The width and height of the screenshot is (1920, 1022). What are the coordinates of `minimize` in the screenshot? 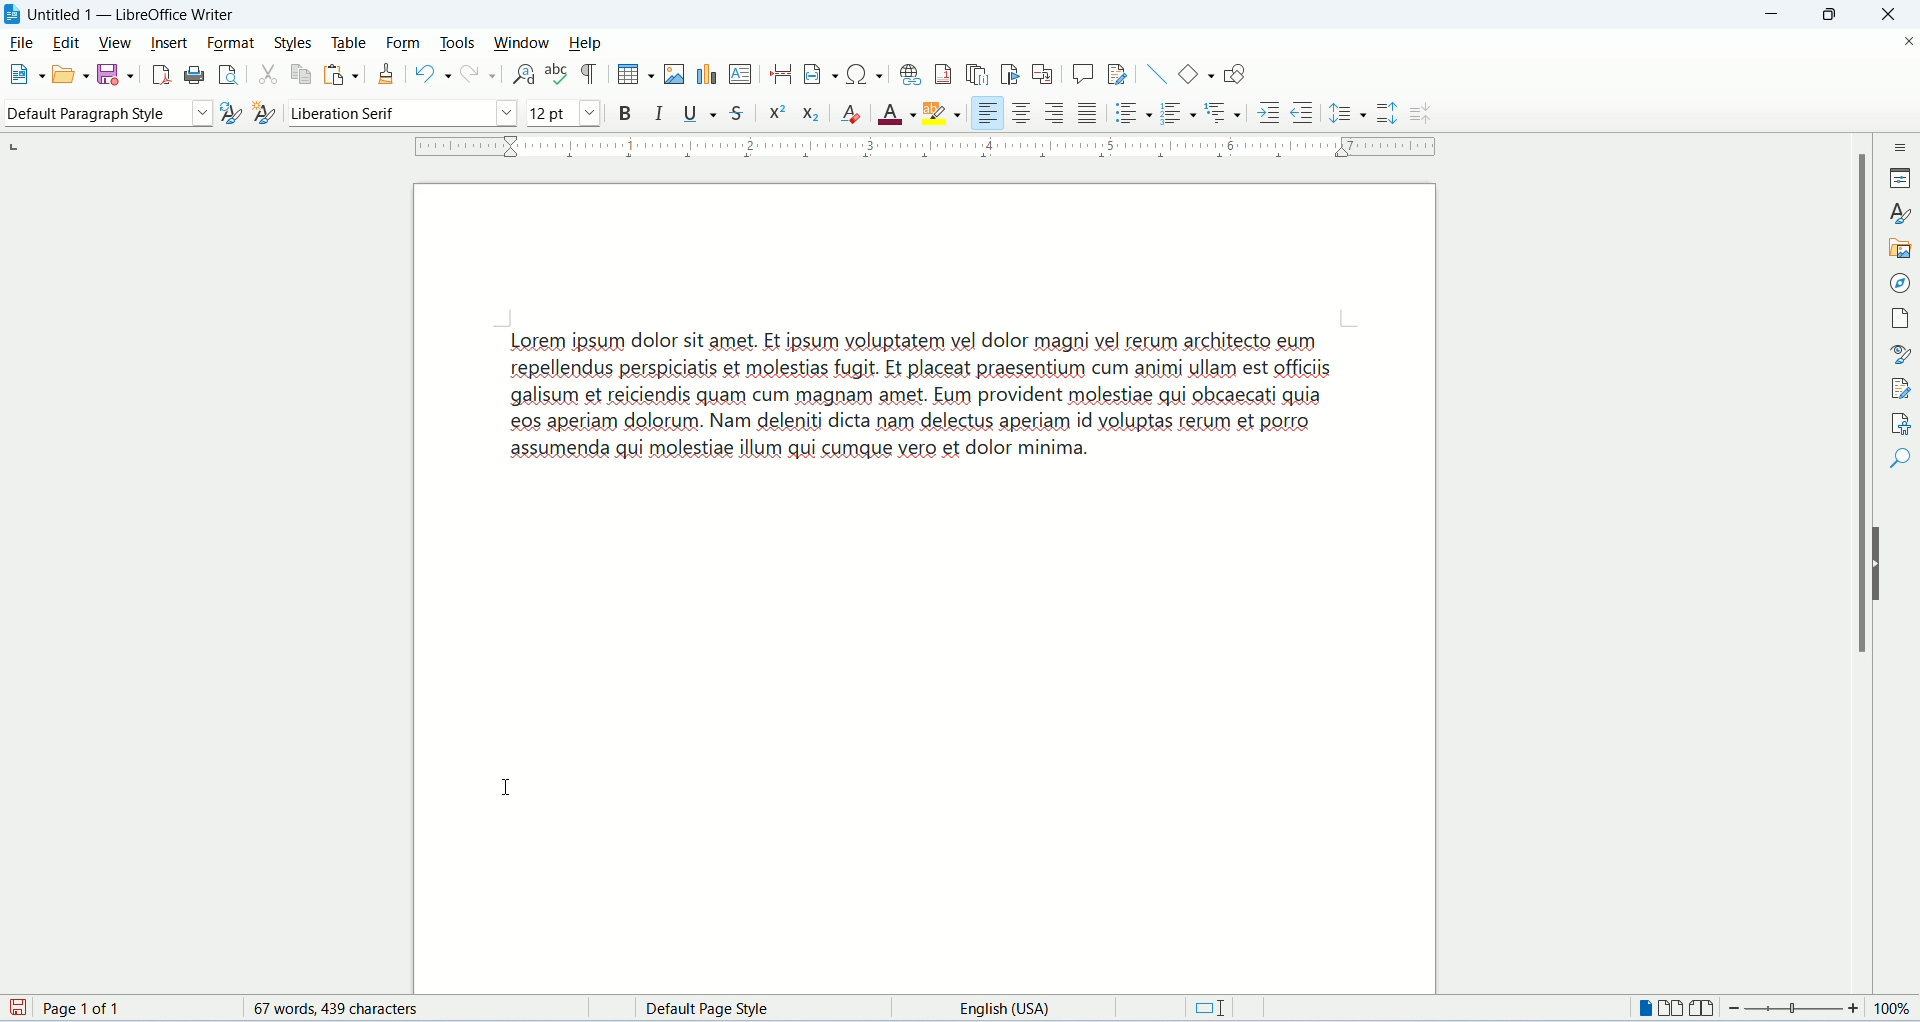 It's located at (1773, 14).